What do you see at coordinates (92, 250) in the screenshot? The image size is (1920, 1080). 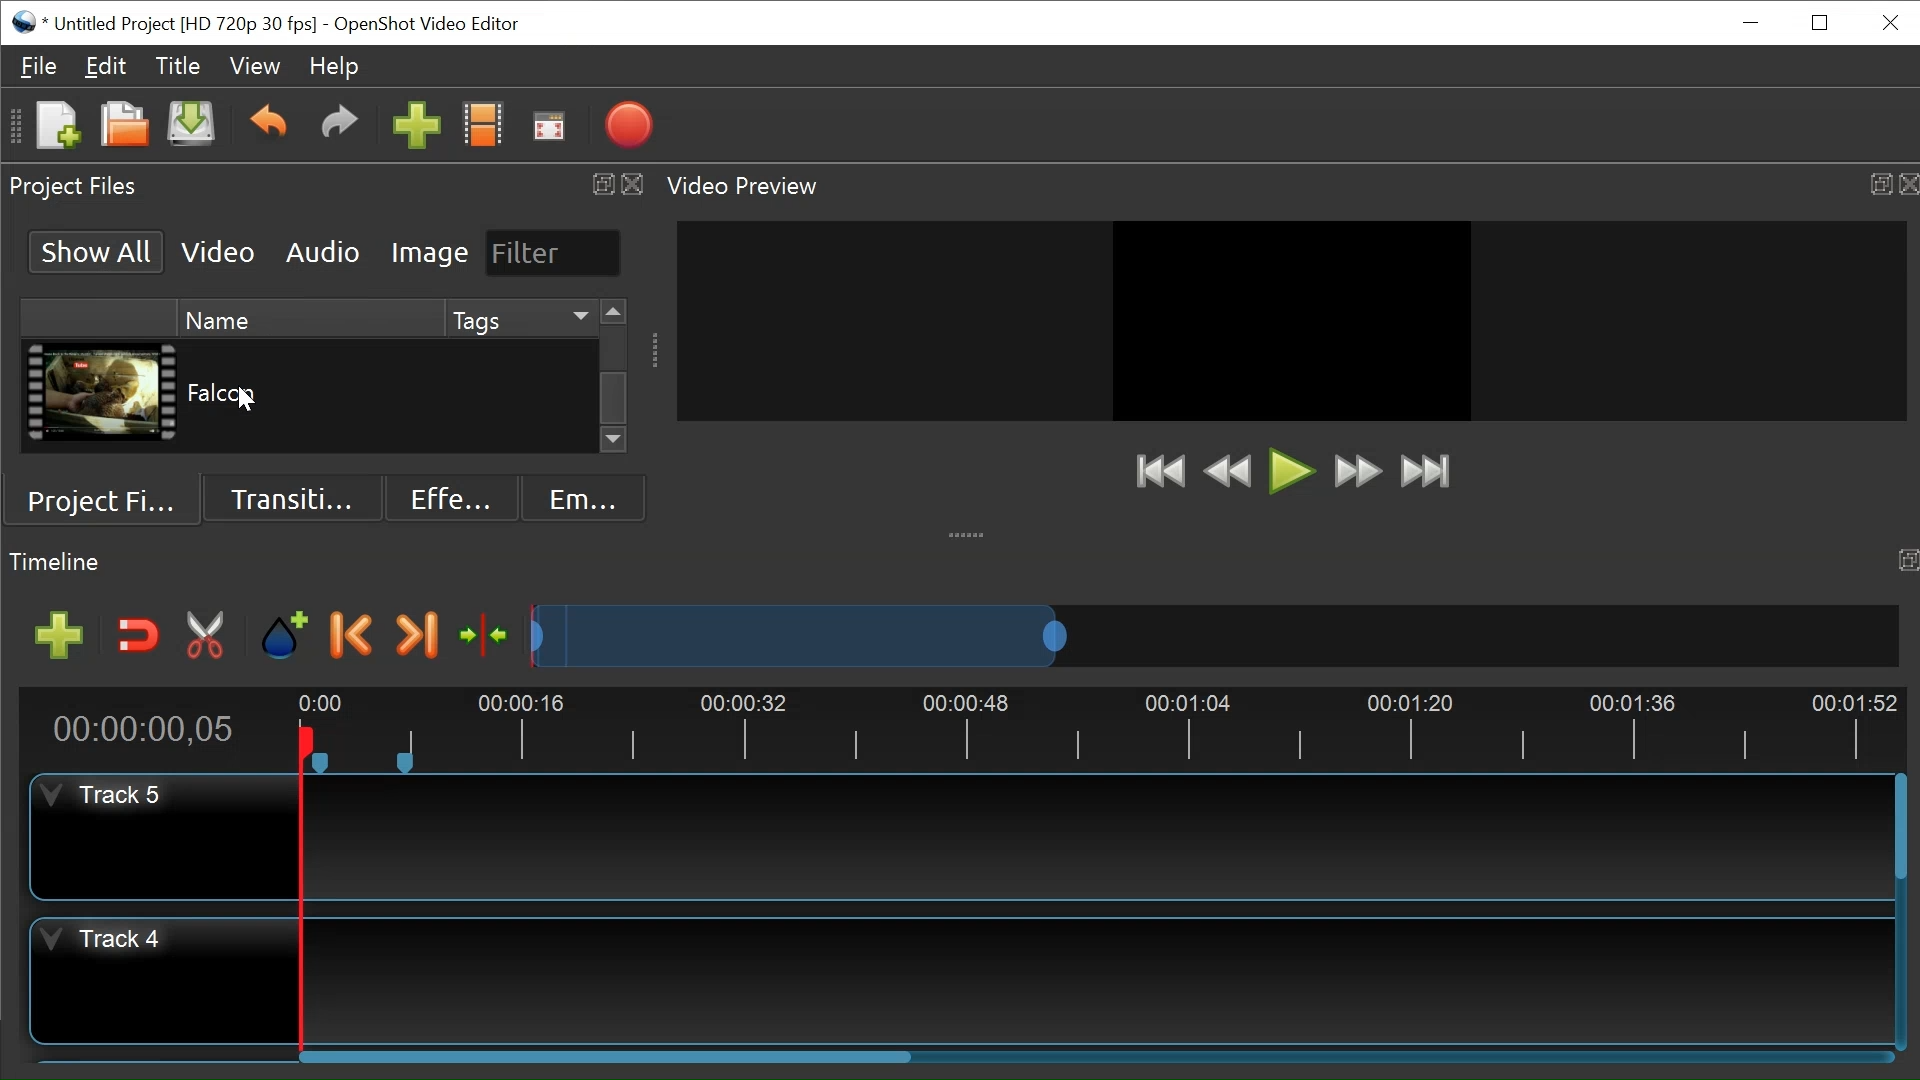 I see `Show All` at bounding box center [92, 250].